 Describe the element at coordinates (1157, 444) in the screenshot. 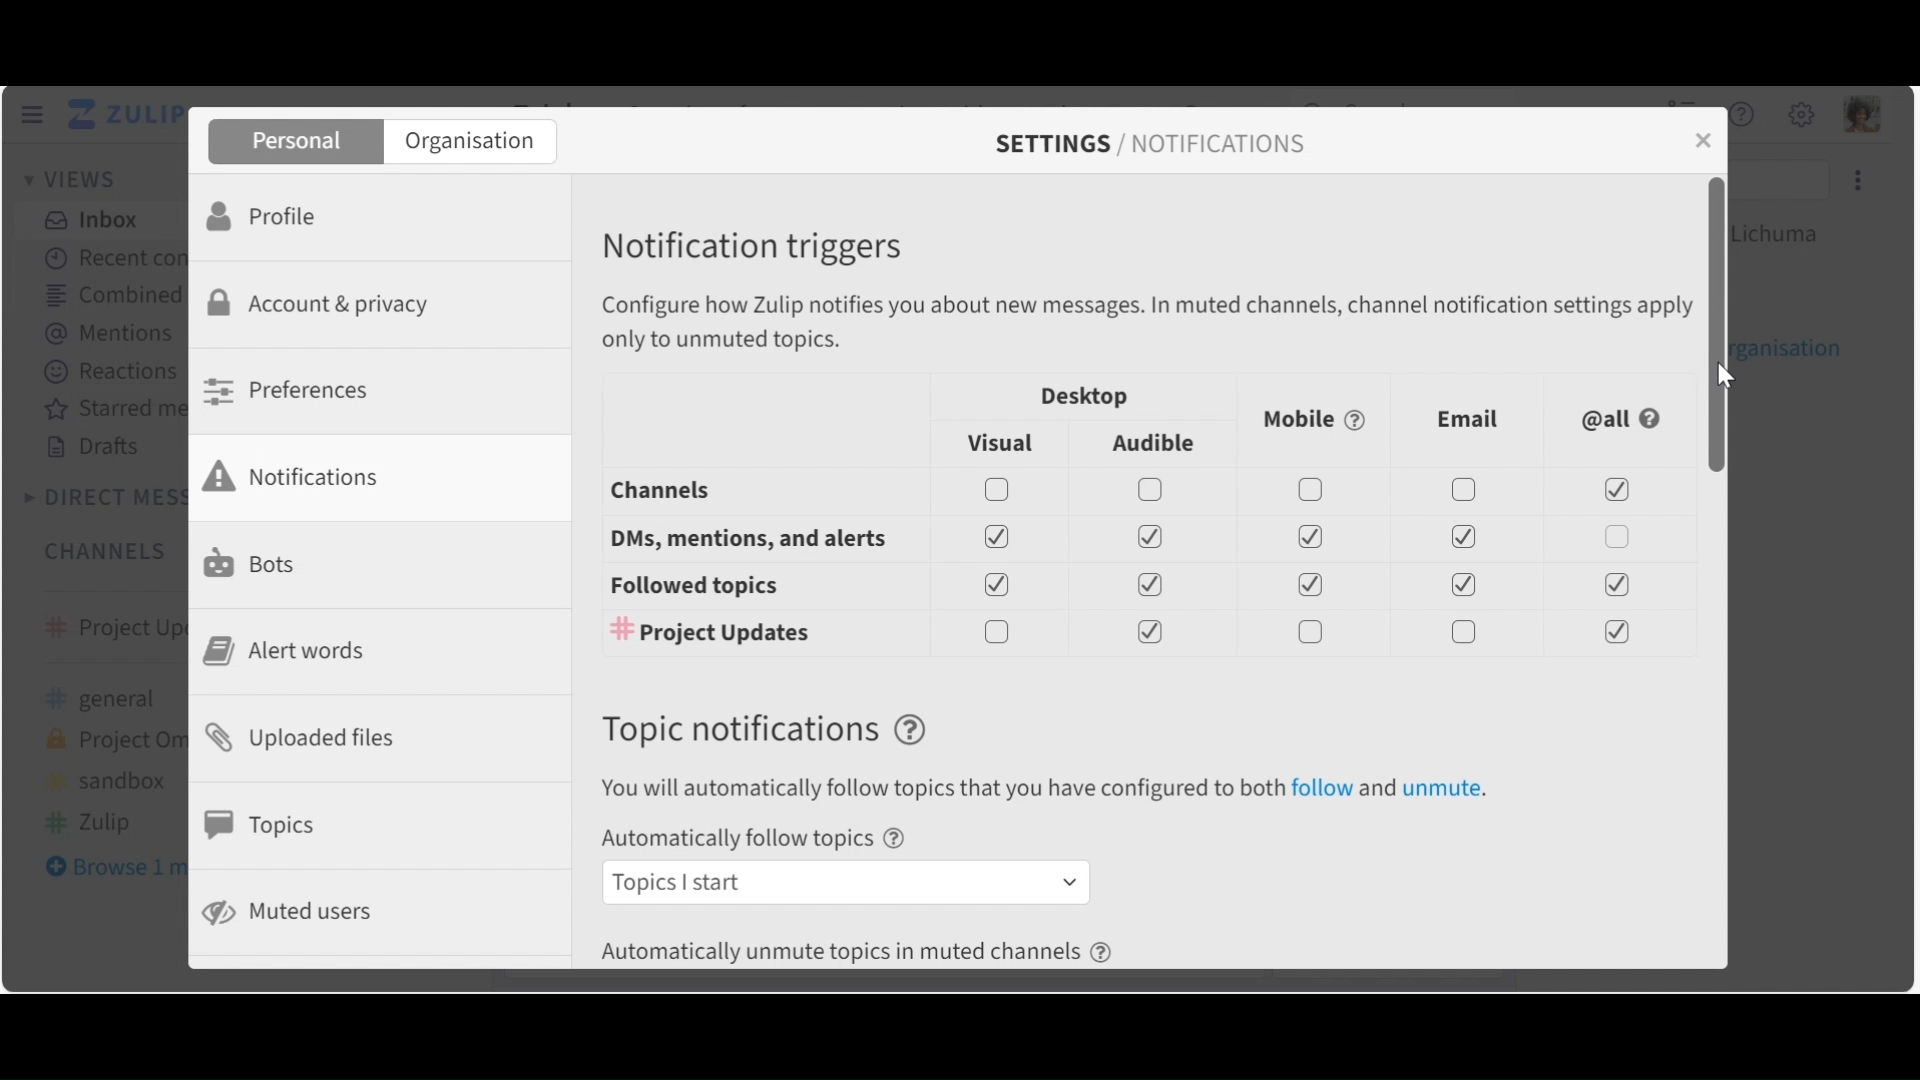

I see `Audible` at that location.